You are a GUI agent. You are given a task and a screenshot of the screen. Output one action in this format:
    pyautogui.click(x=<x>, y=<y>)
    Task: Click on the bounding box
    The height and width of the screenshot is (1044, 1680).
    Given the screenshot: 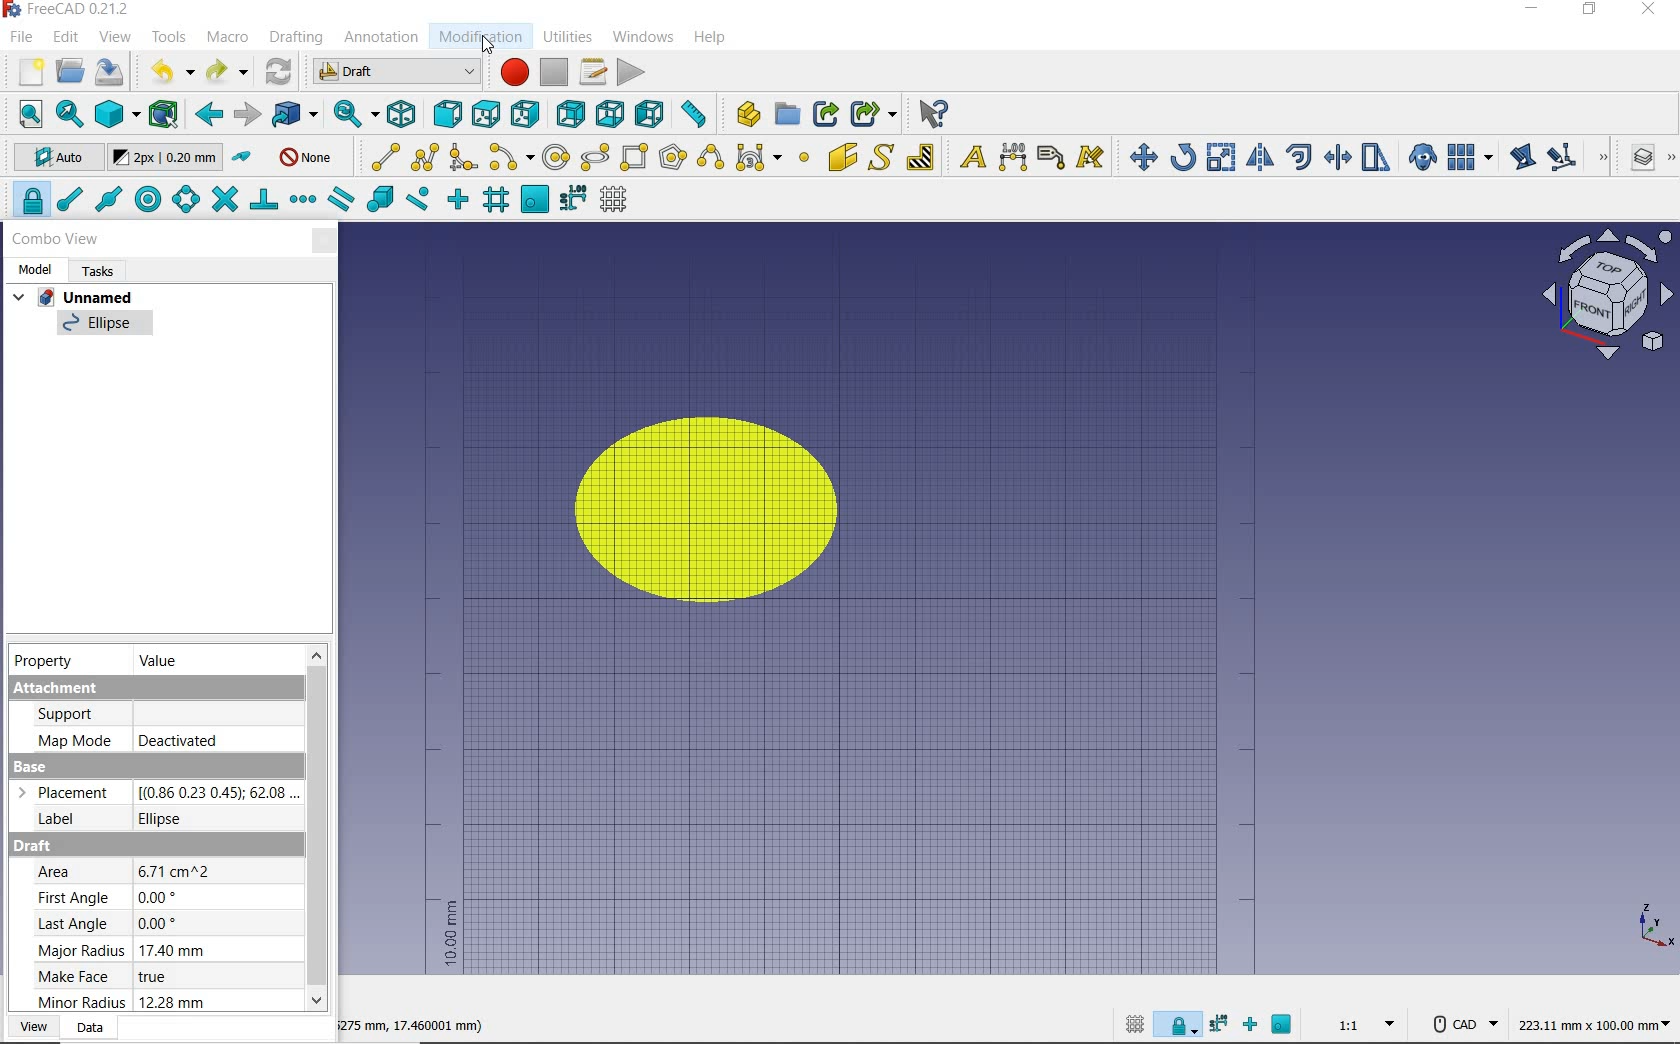 What is the action you would take?
    pyautogui.click(x=165, y=116)
    